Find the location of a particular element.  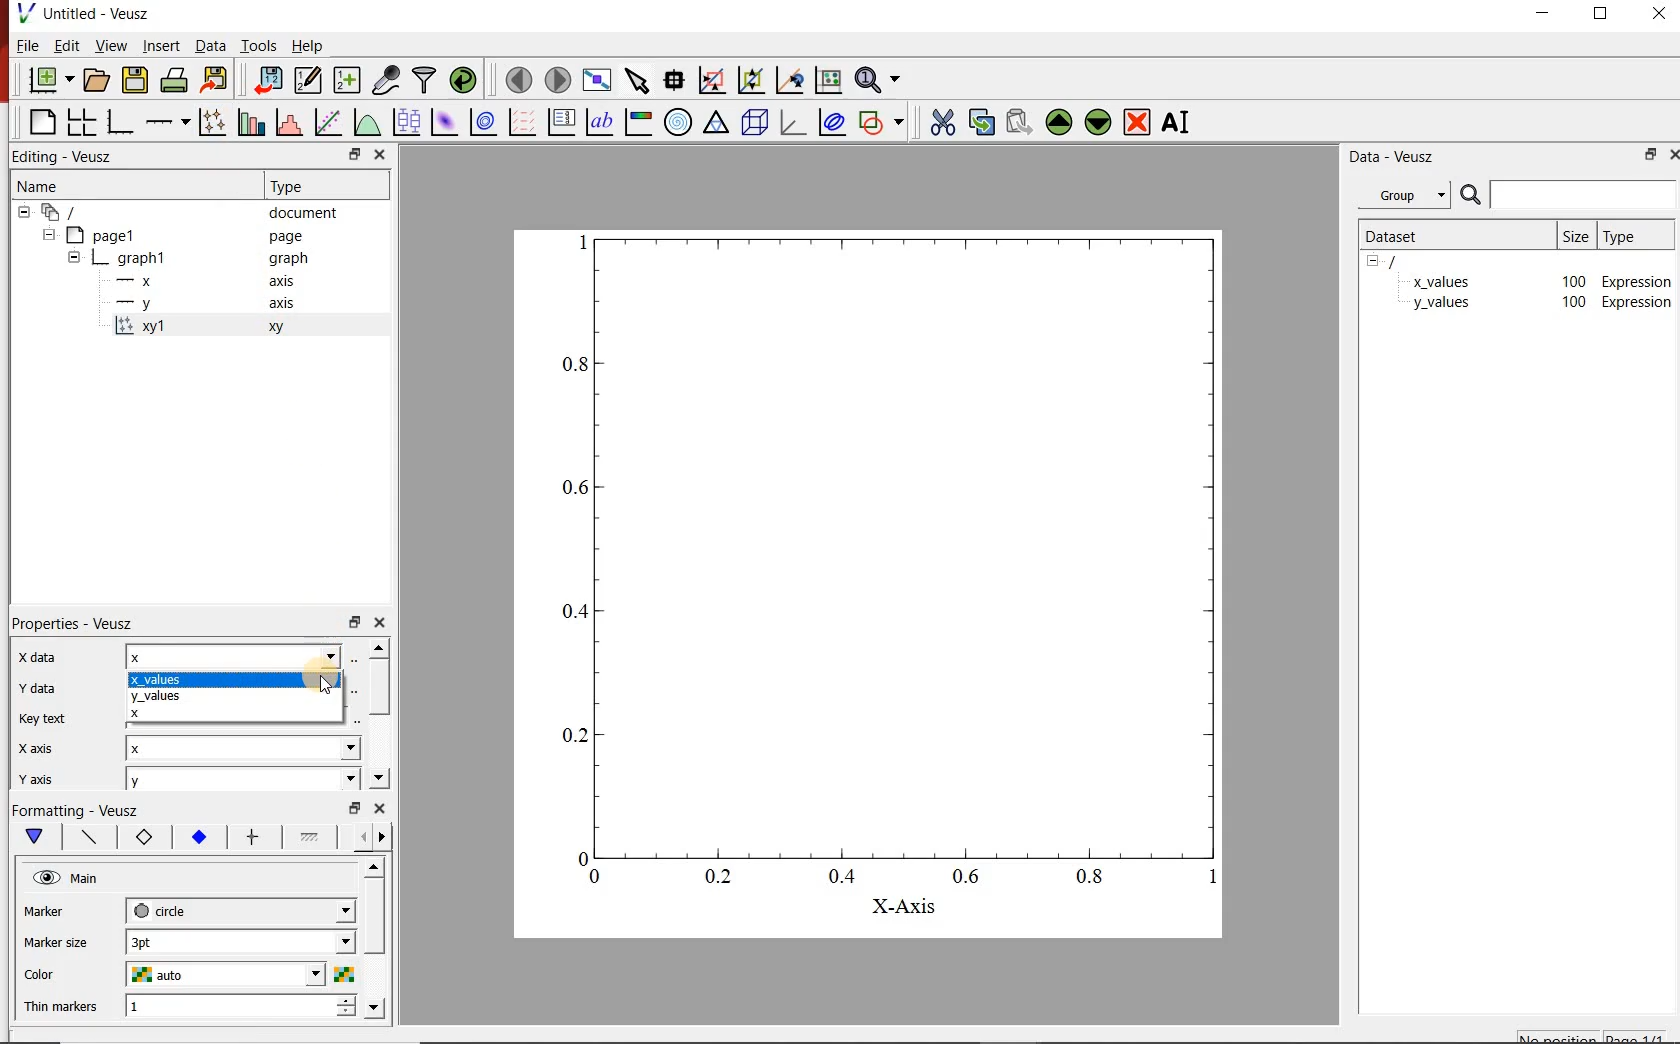

data is located at coordinates (210, 45).